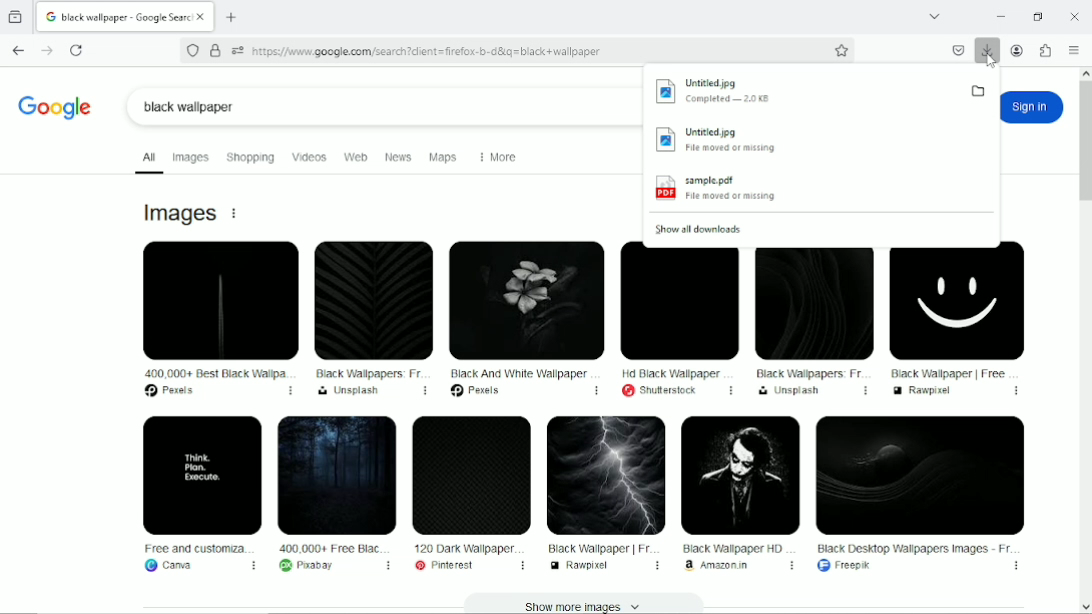 This screenshot has width=1092, height=614. What do you see at coordinates (1032, 108) in the screenshot?
I see `sign in` at bounding box center [1032, 108].